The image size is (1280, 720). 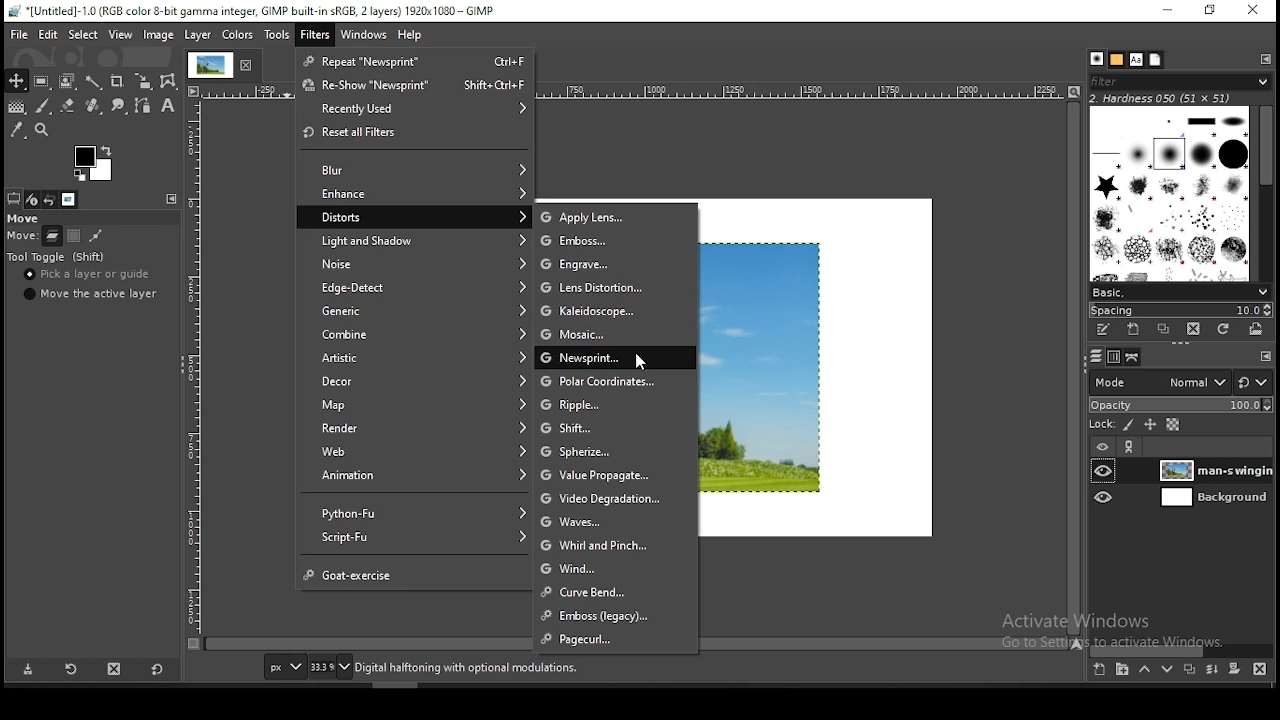 I want to click on images, so click(x=66, y=199).